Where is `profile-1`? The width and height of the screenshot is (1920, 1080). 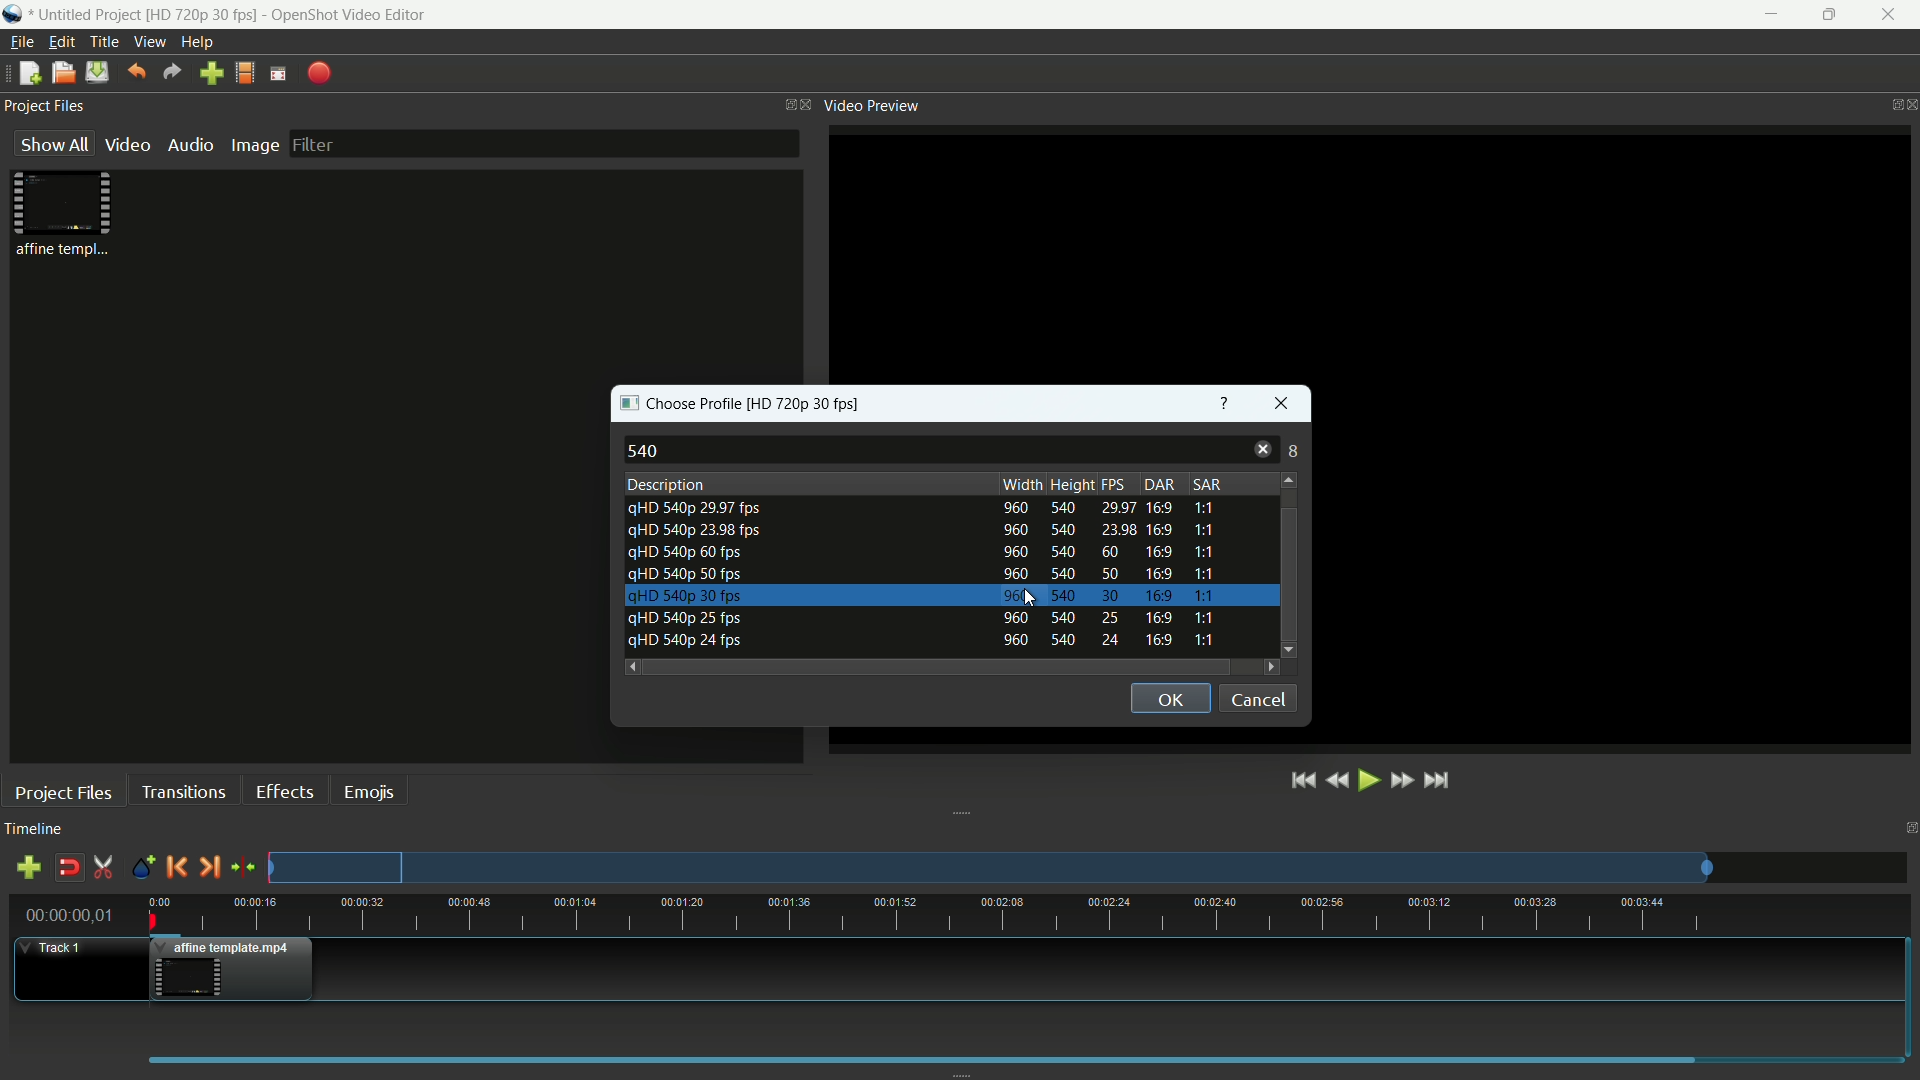 profile-1 is located at coordinates (928, 506).